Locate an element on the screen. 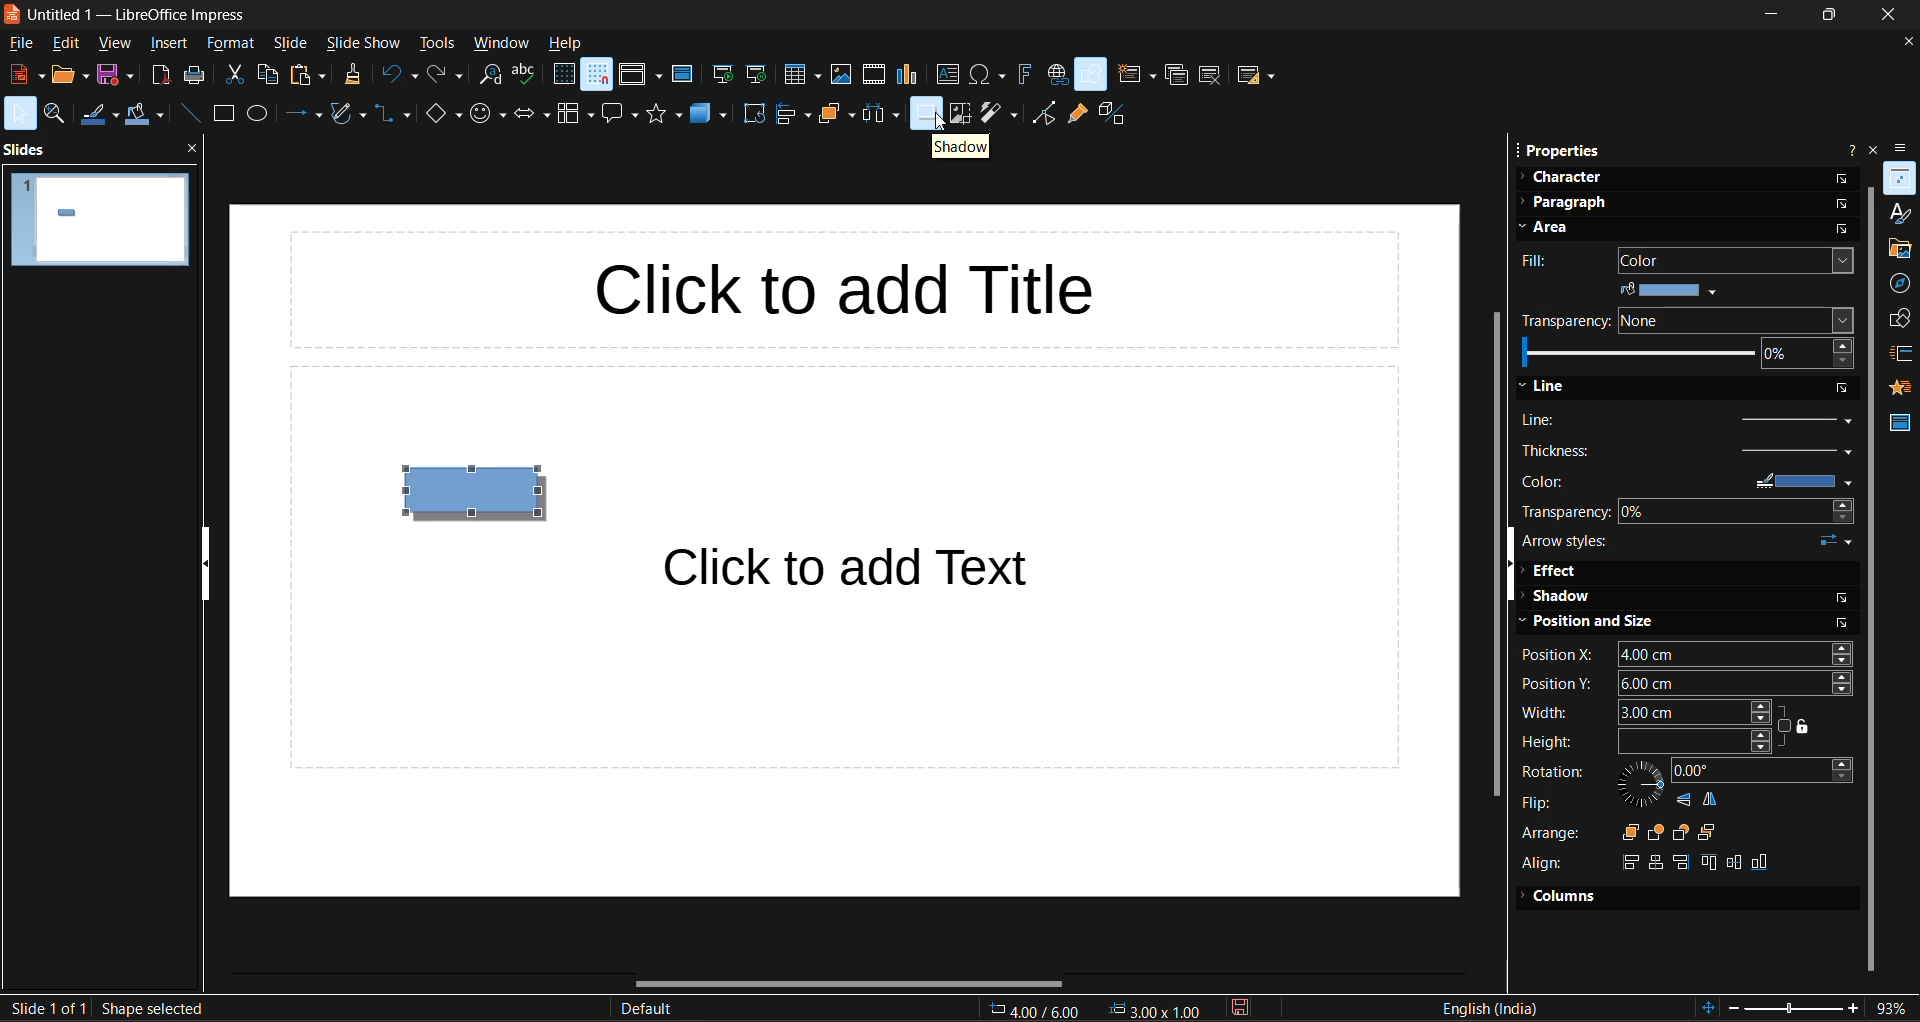 The width and height of the screenshot is (1920, 1022). arrow styles is located at coordinates (1570, 542).